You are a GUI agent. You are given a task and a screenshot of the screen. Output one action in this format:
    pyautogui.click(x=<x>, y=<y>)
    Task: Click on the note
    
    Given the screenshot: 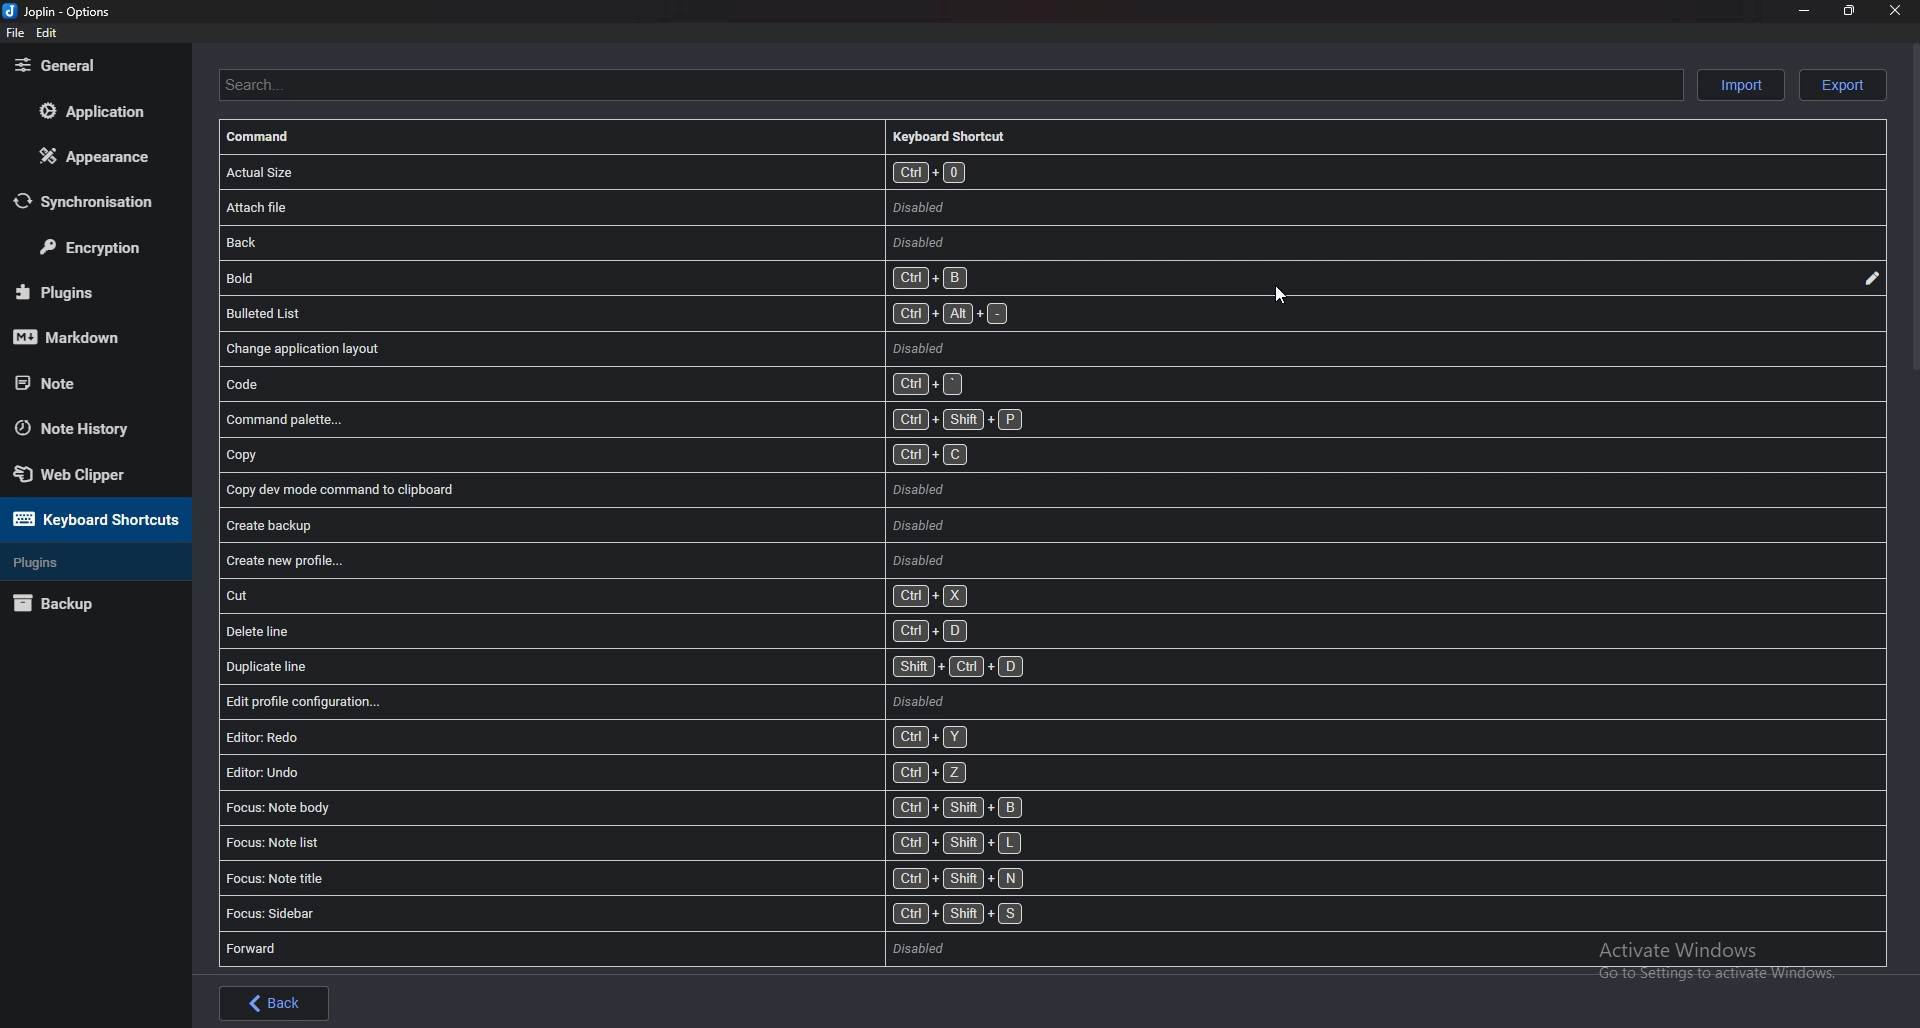 What is the action you would take?
    pyautogui.click(x=83, y=383)
    